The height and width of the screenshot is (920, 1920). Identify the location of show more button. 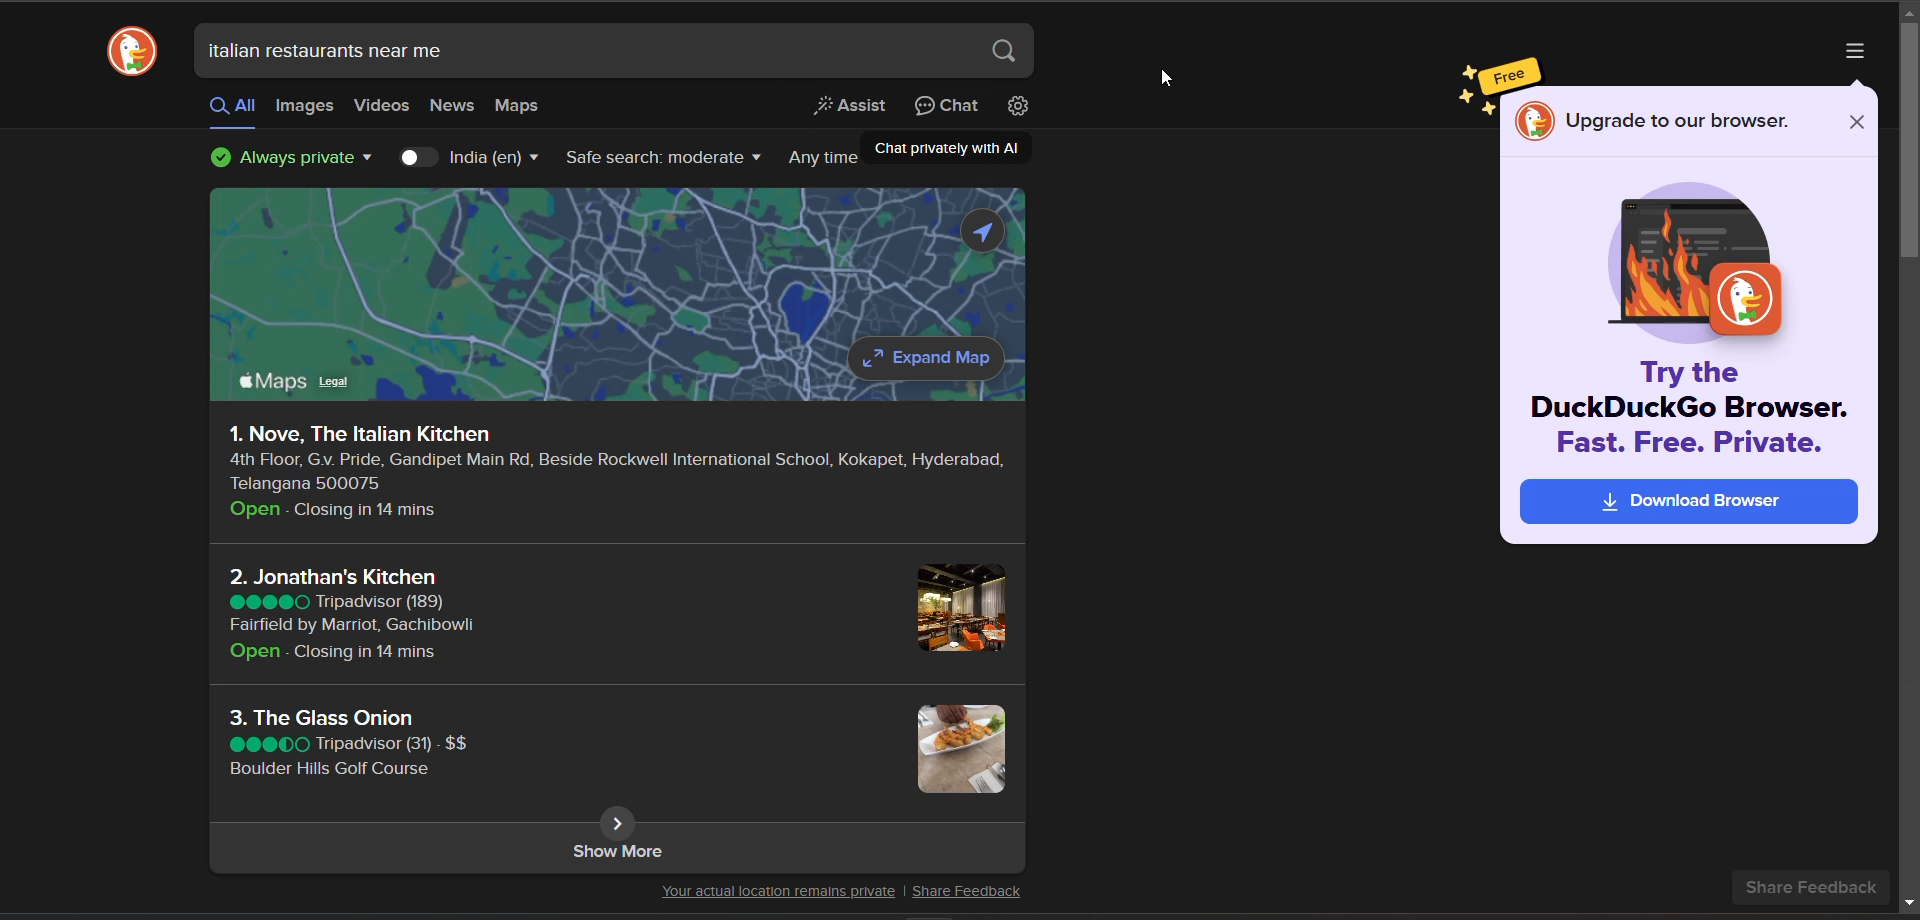
(618, 823).